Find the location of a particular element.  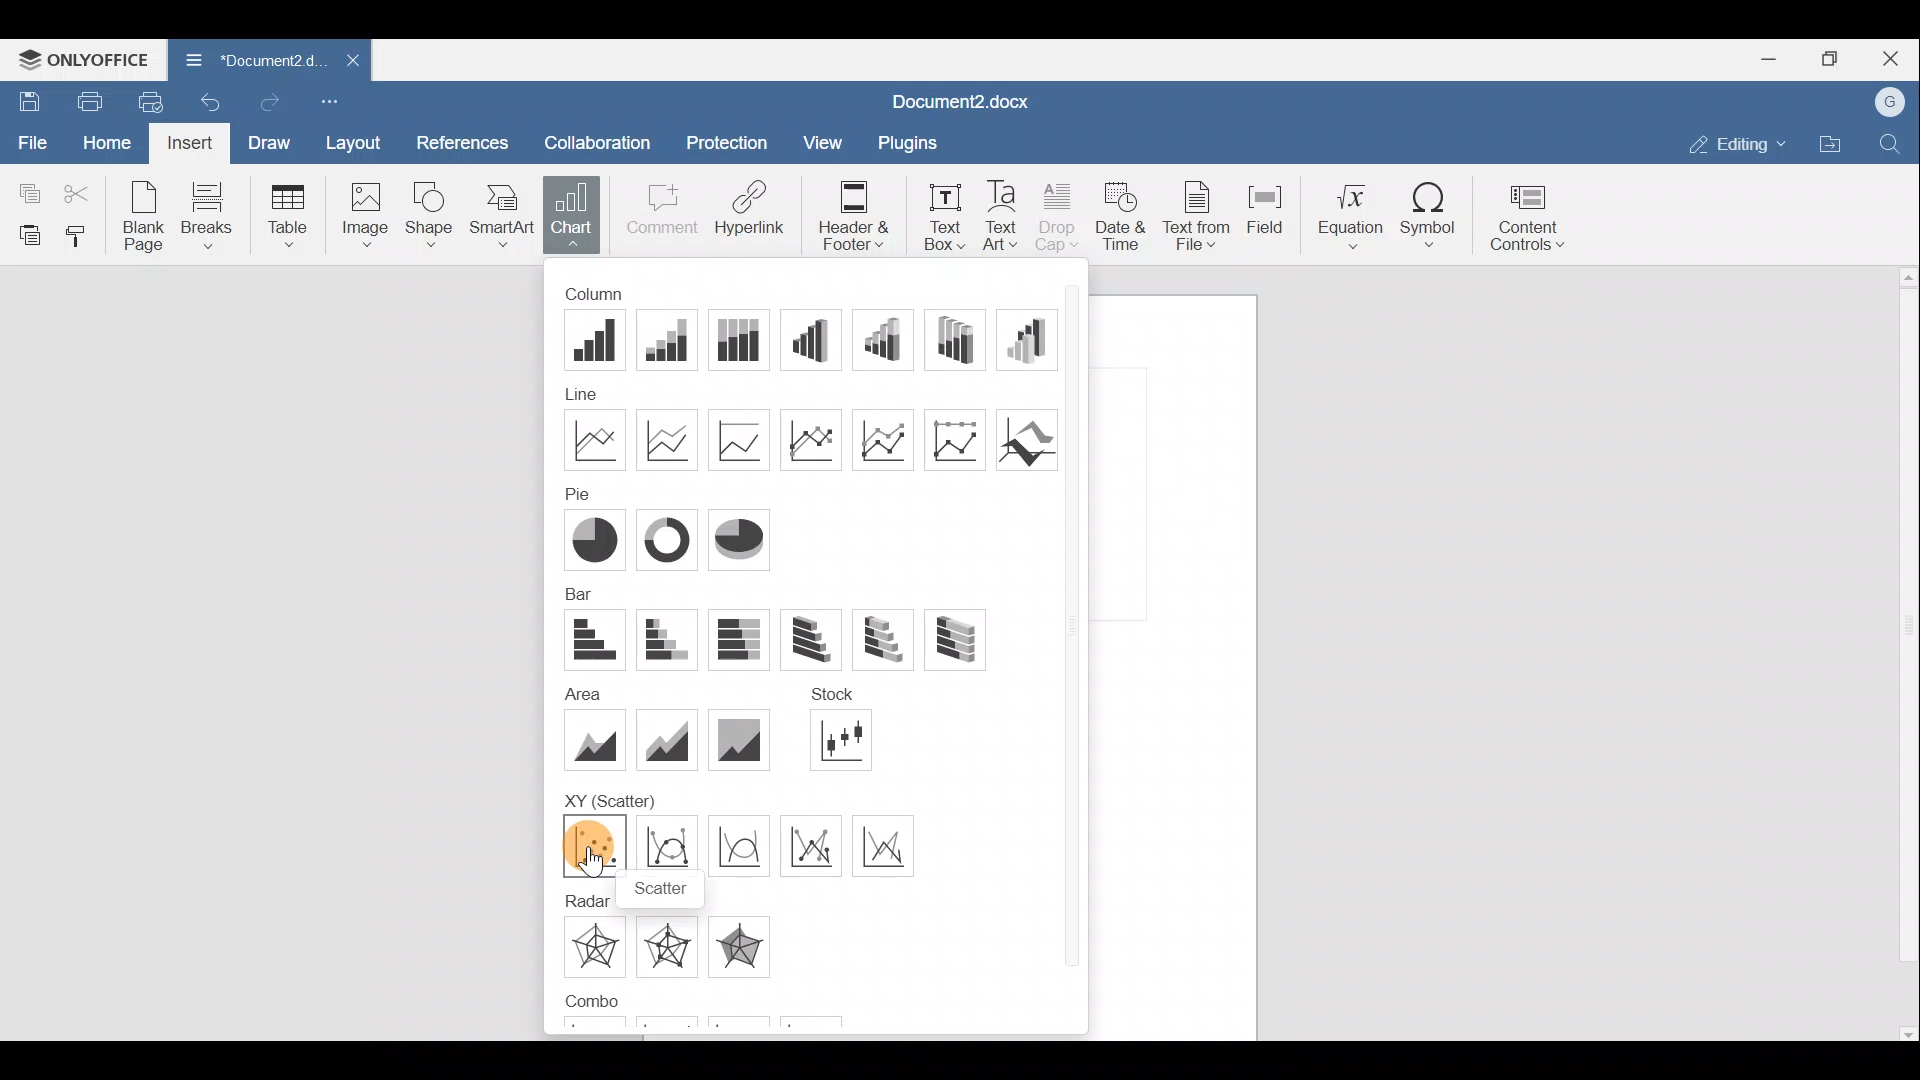

Equation is located at coordinates (1348, 215).